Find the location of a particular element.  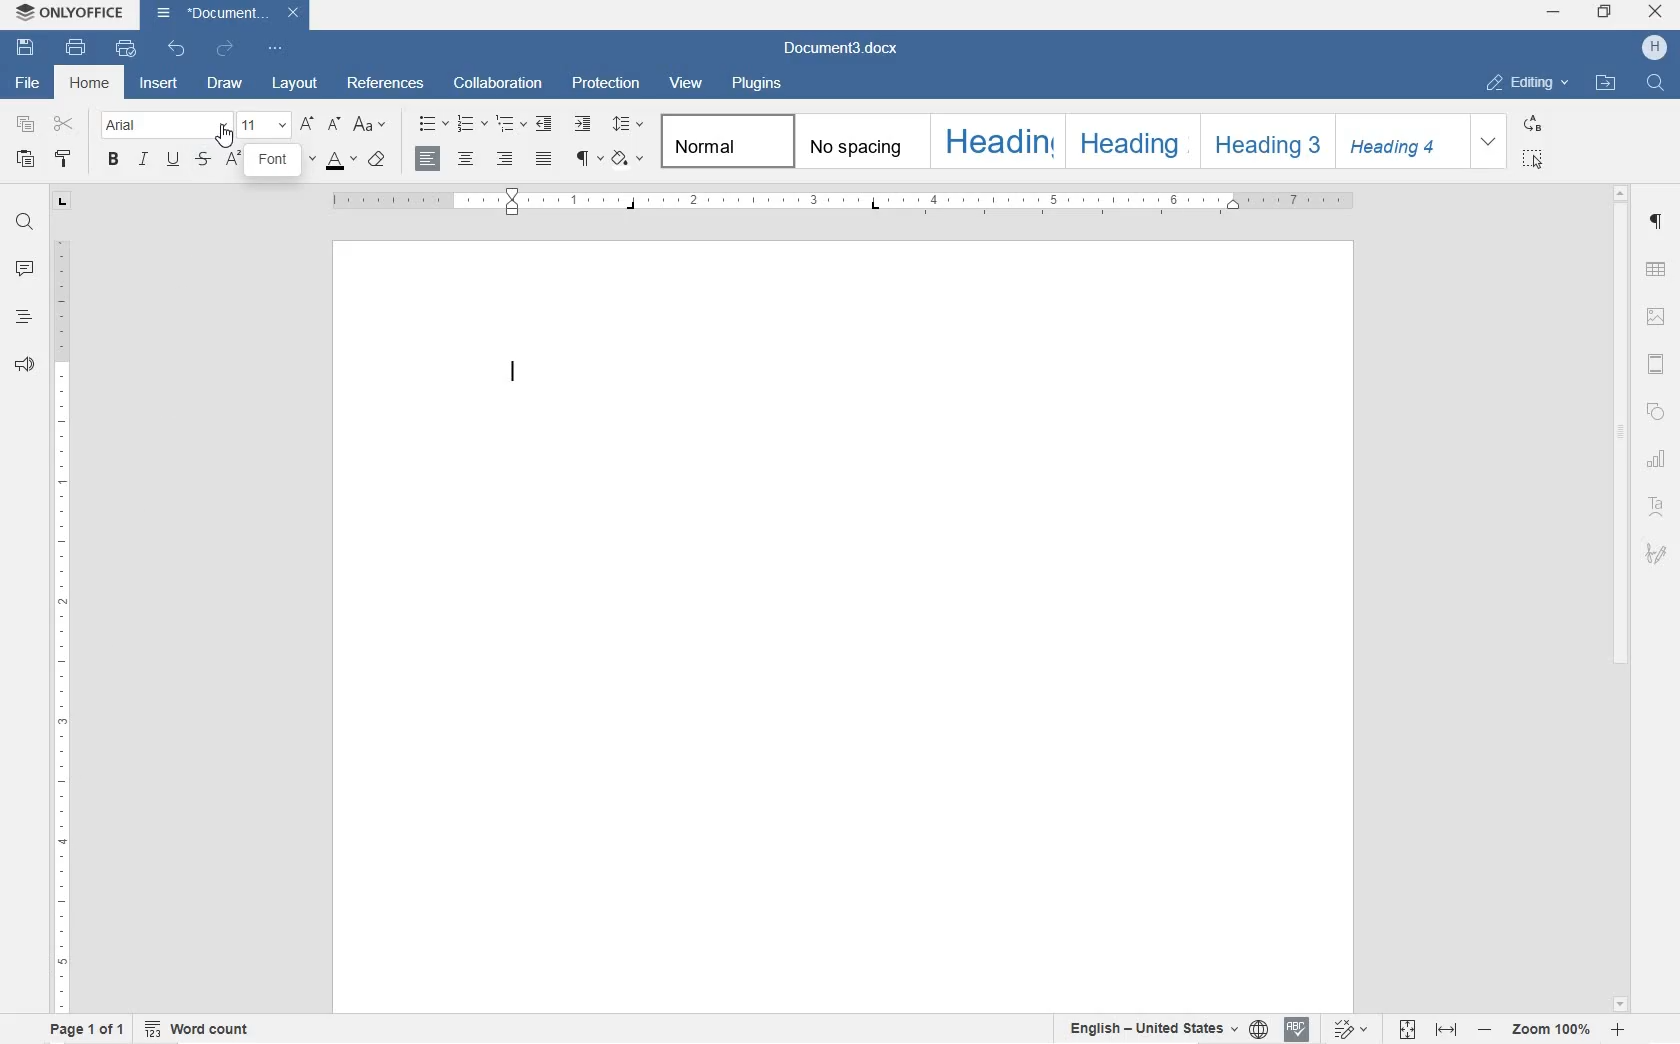

Document3.docx is located at coordinates (230, 14).